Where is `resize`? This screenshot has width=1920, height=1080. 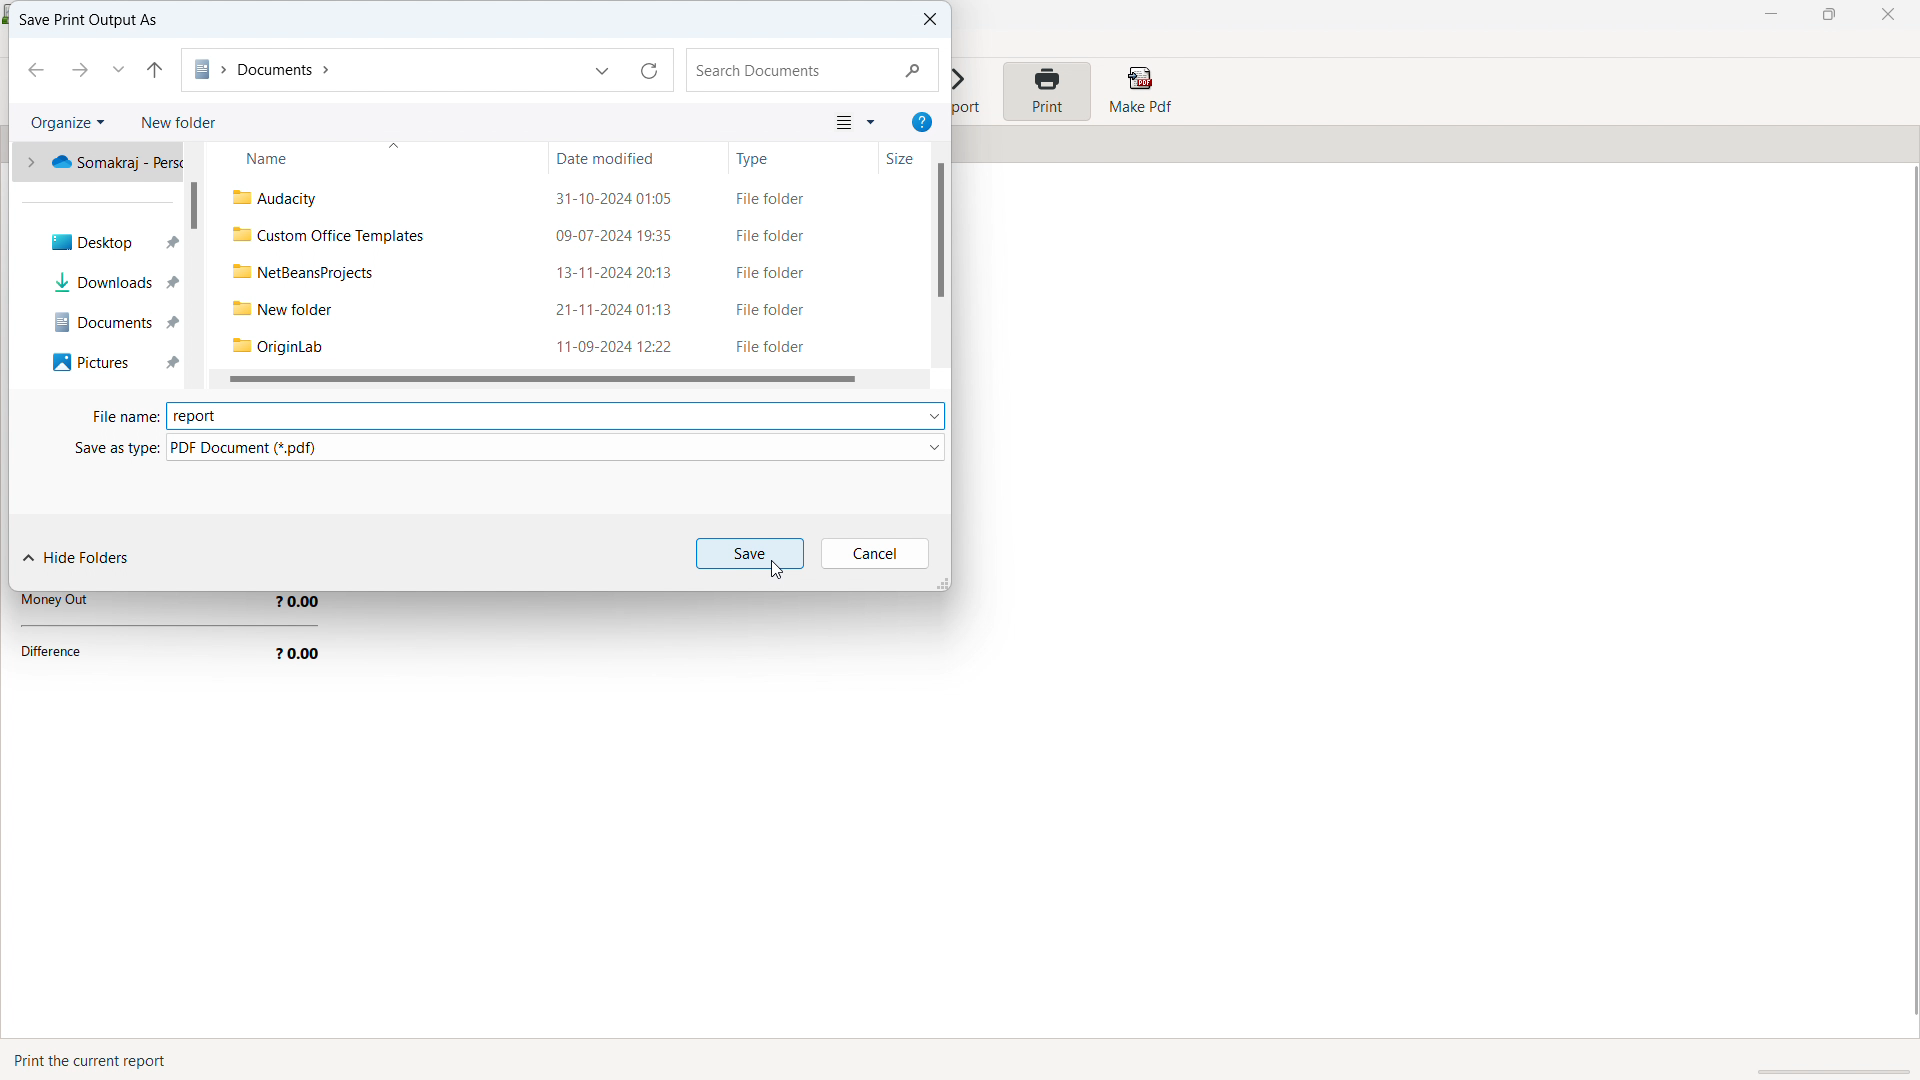 resize is located at coordinates (941, 582).